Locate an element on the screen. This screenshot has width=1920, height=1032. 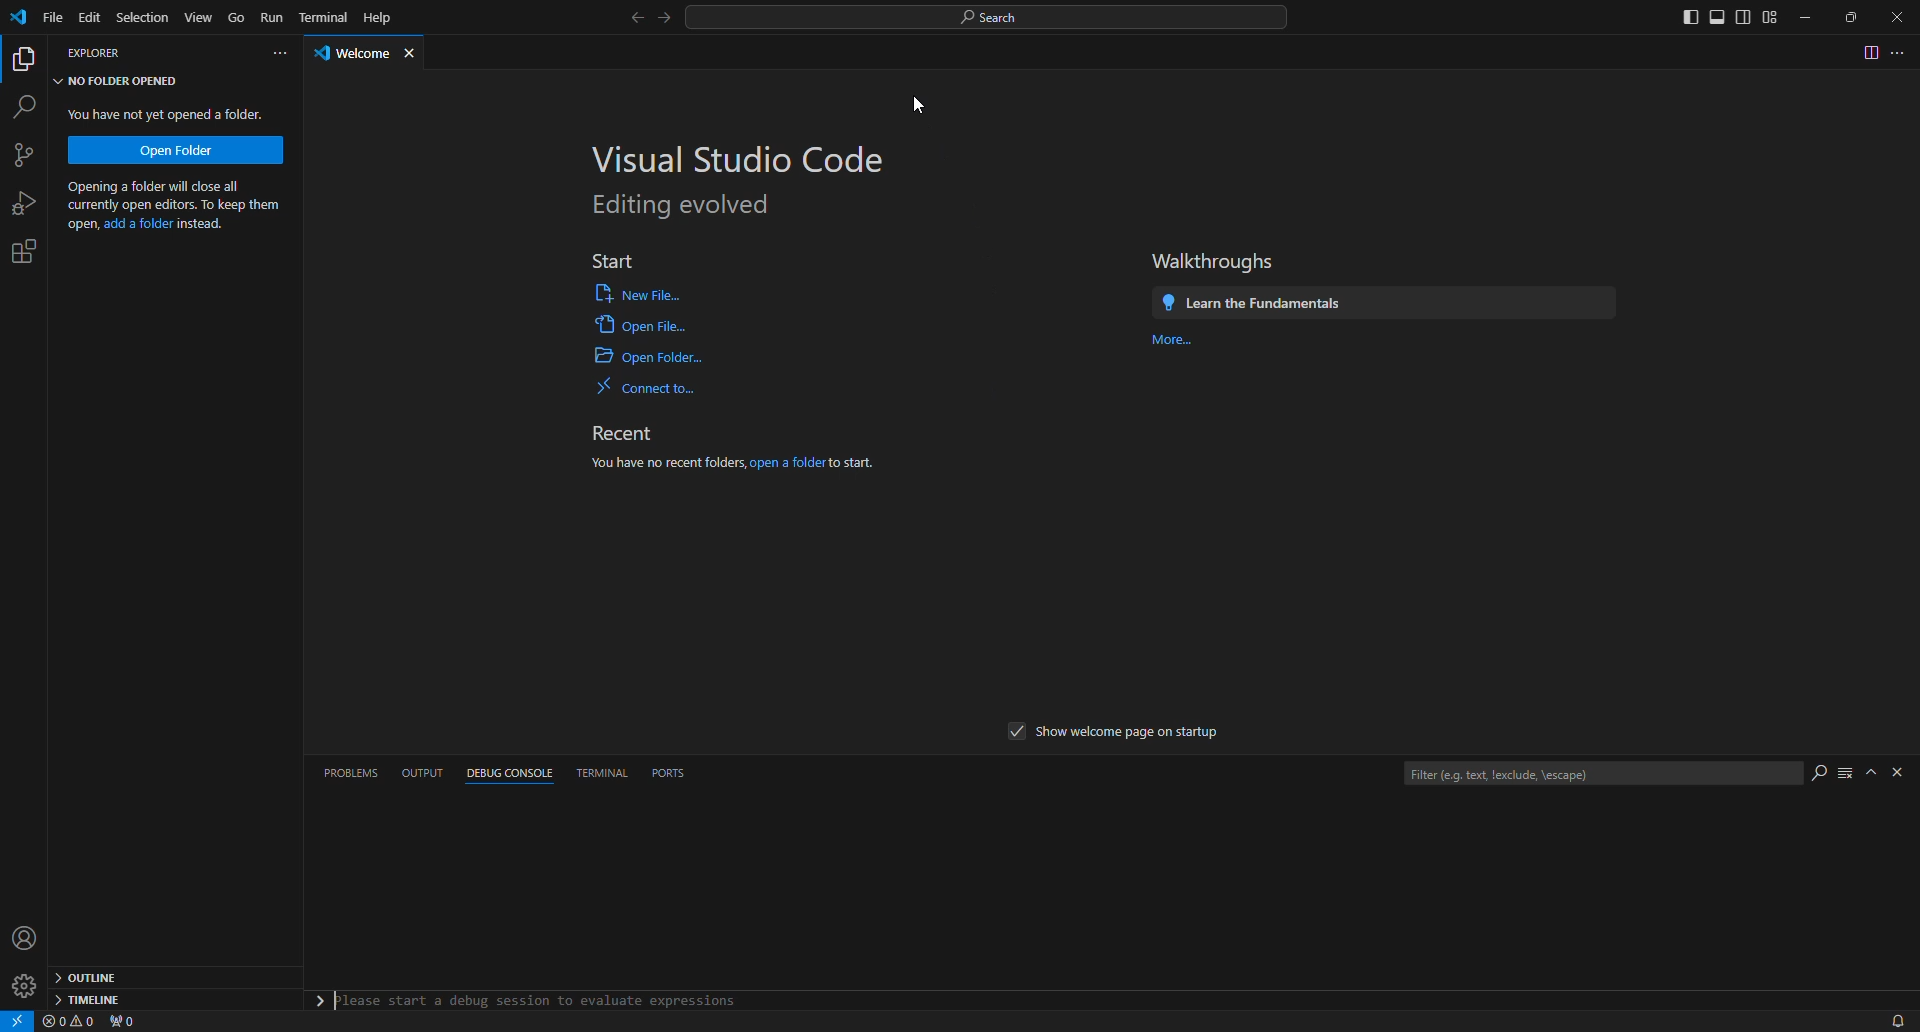
minimize is located at coordinates (1809, 19).